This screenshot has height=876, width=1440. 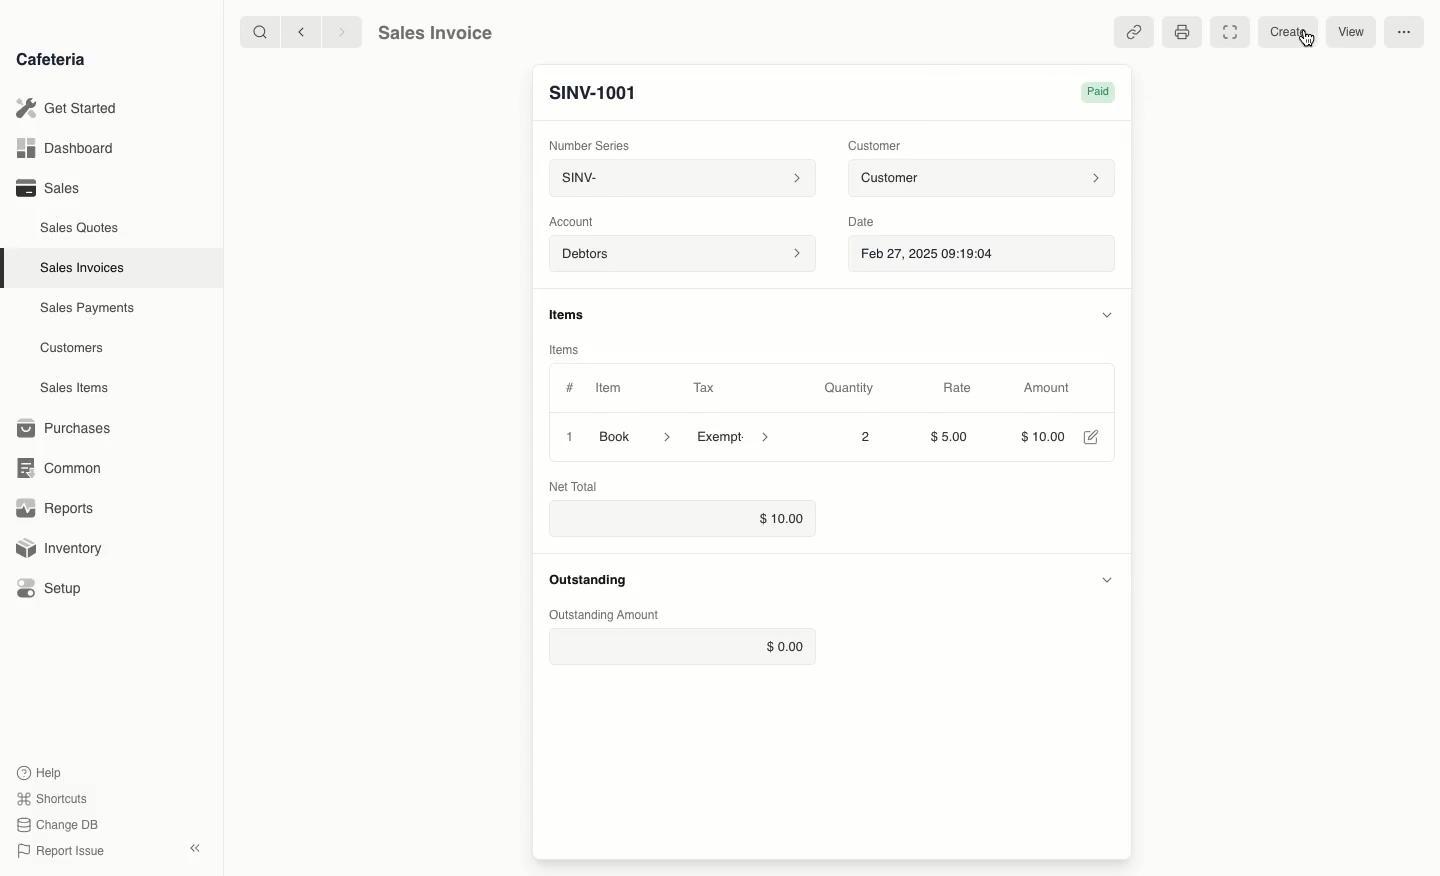 I want to click on Report Issue, so click(x=65, y=849).